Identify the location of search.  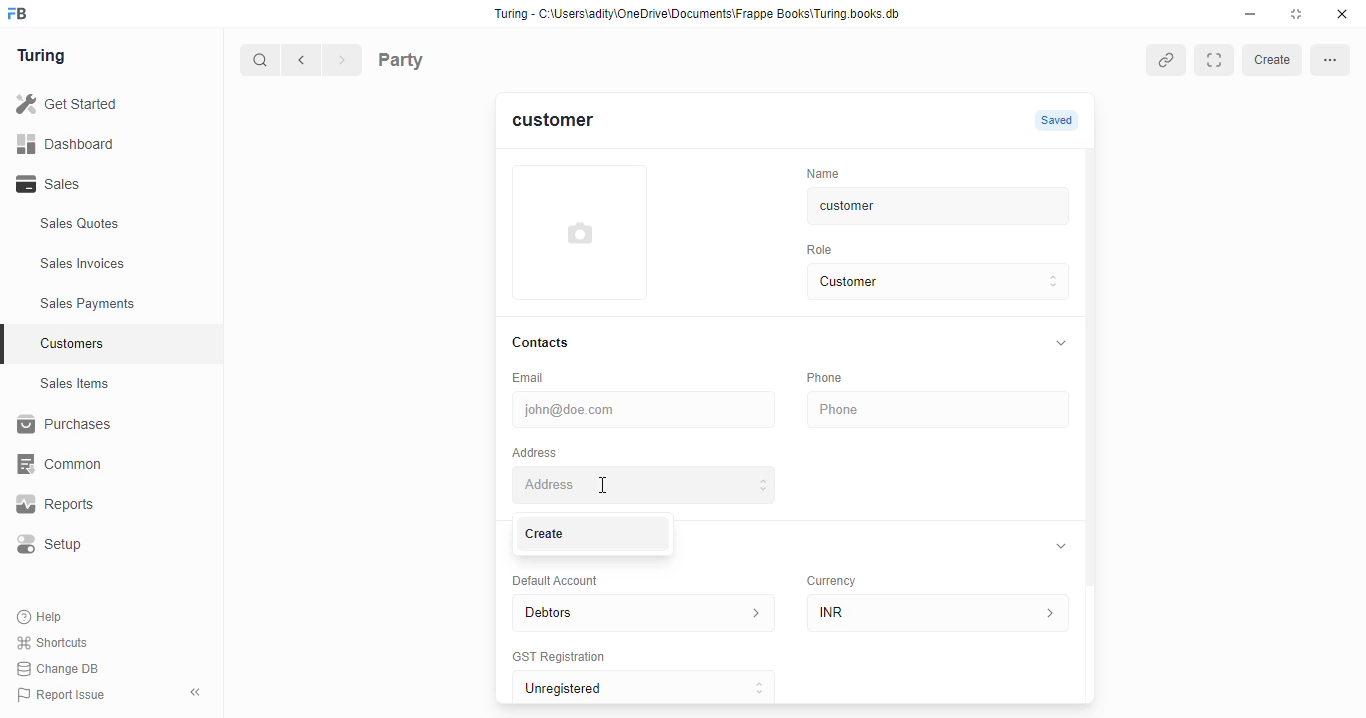
(261, 62).